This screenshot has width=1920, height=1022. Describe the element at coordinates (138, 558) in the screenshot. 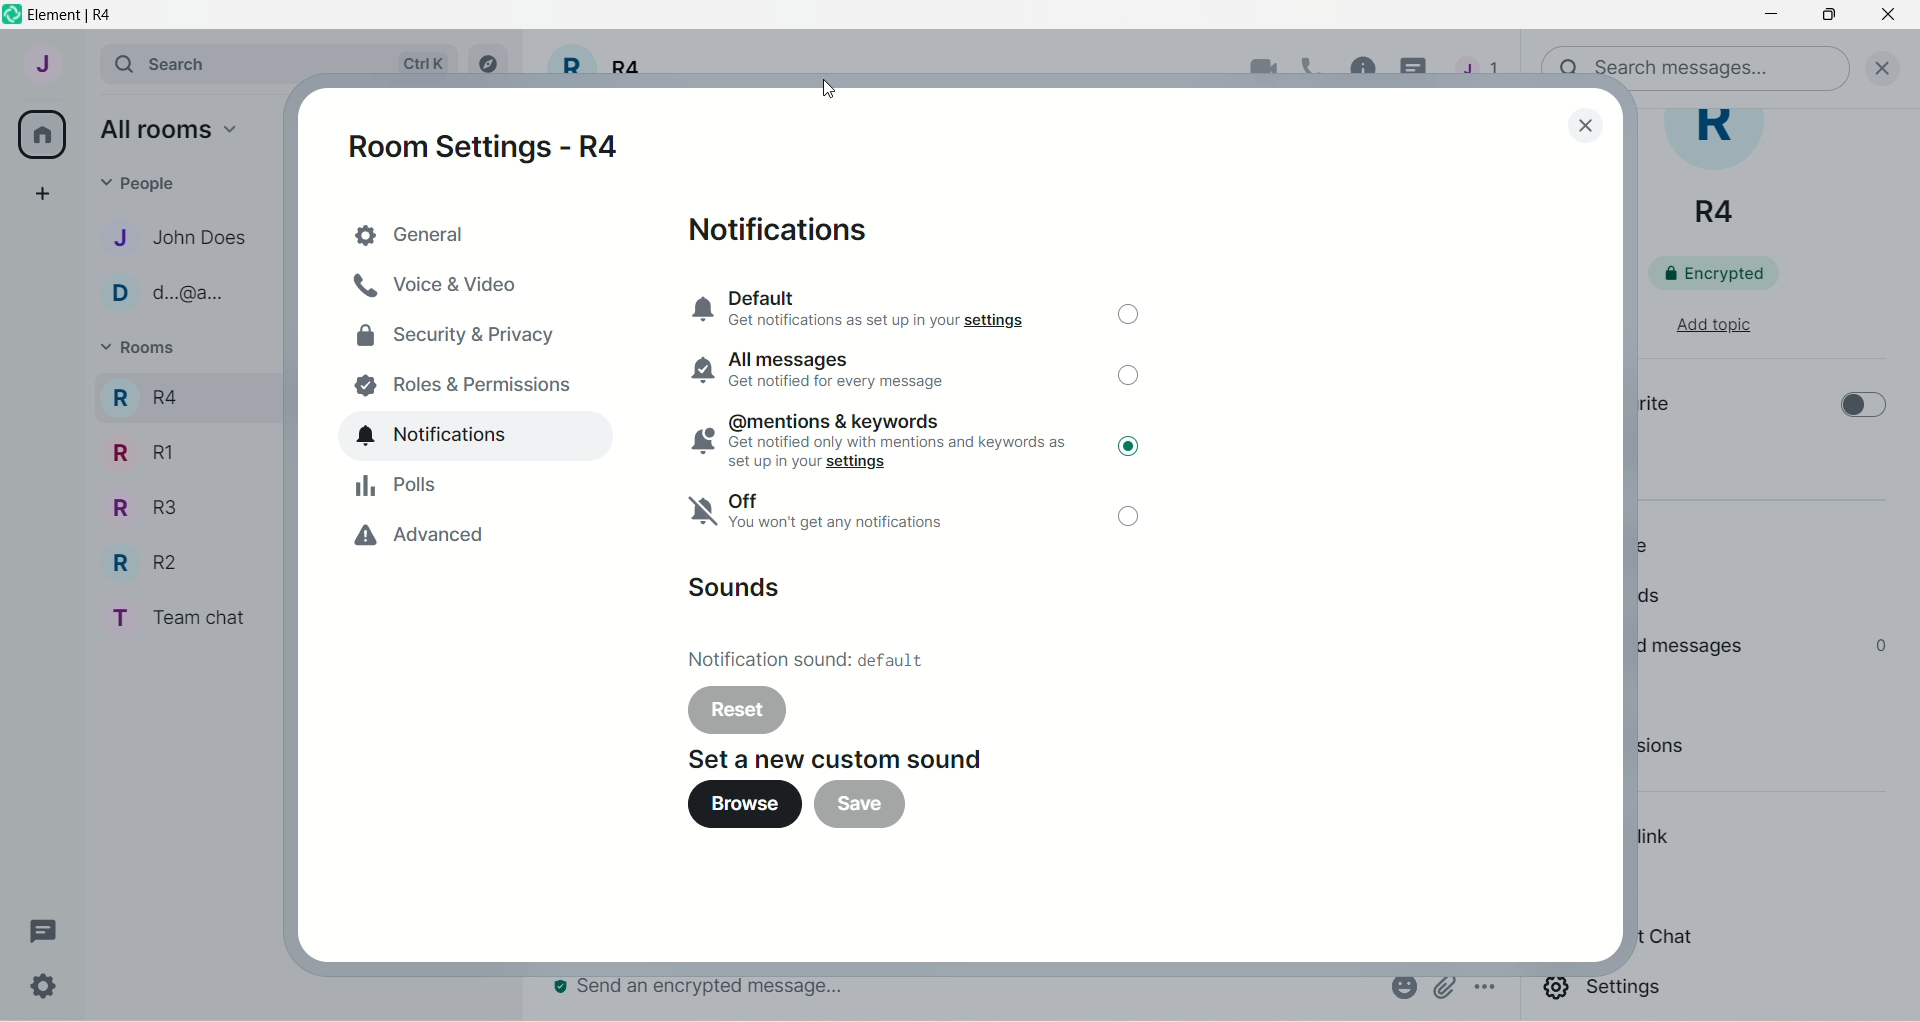

I see `R R2` at that location.